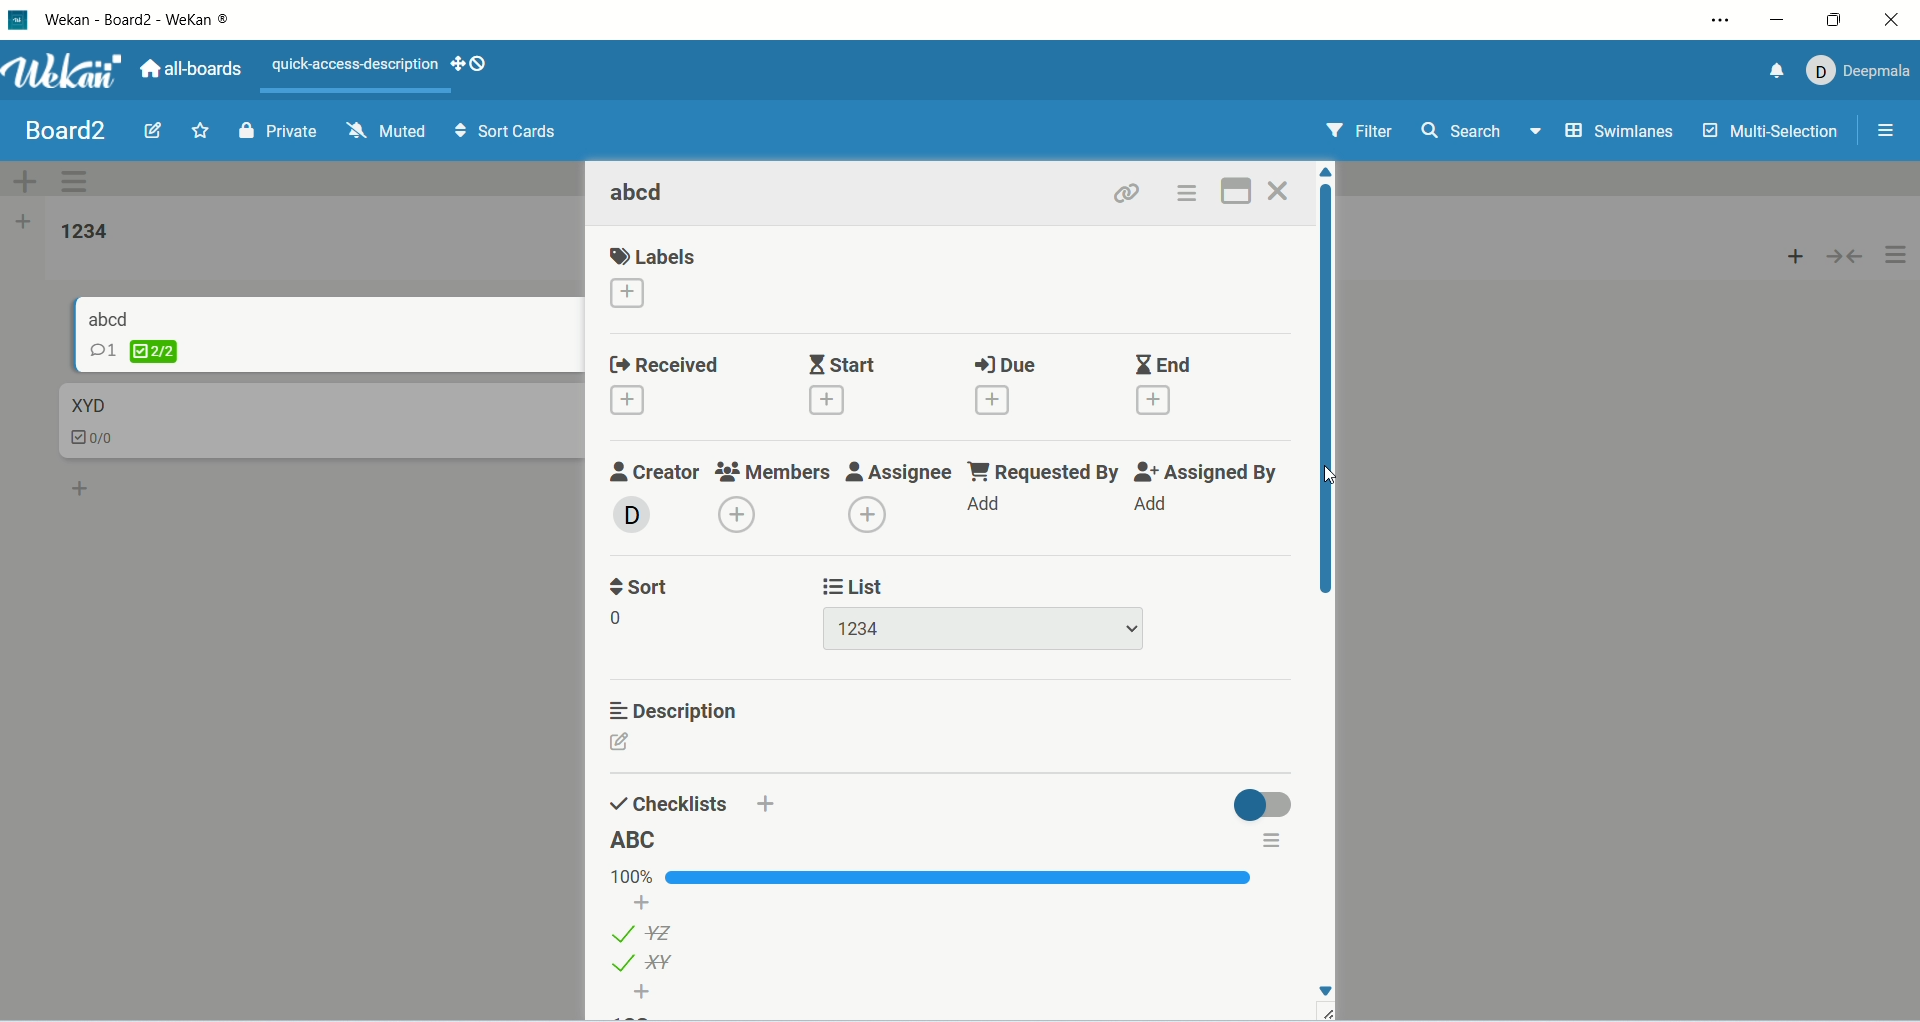  Describe the element at coordinates (1234, 193) in the screenshot. I see `maximize` at that location.